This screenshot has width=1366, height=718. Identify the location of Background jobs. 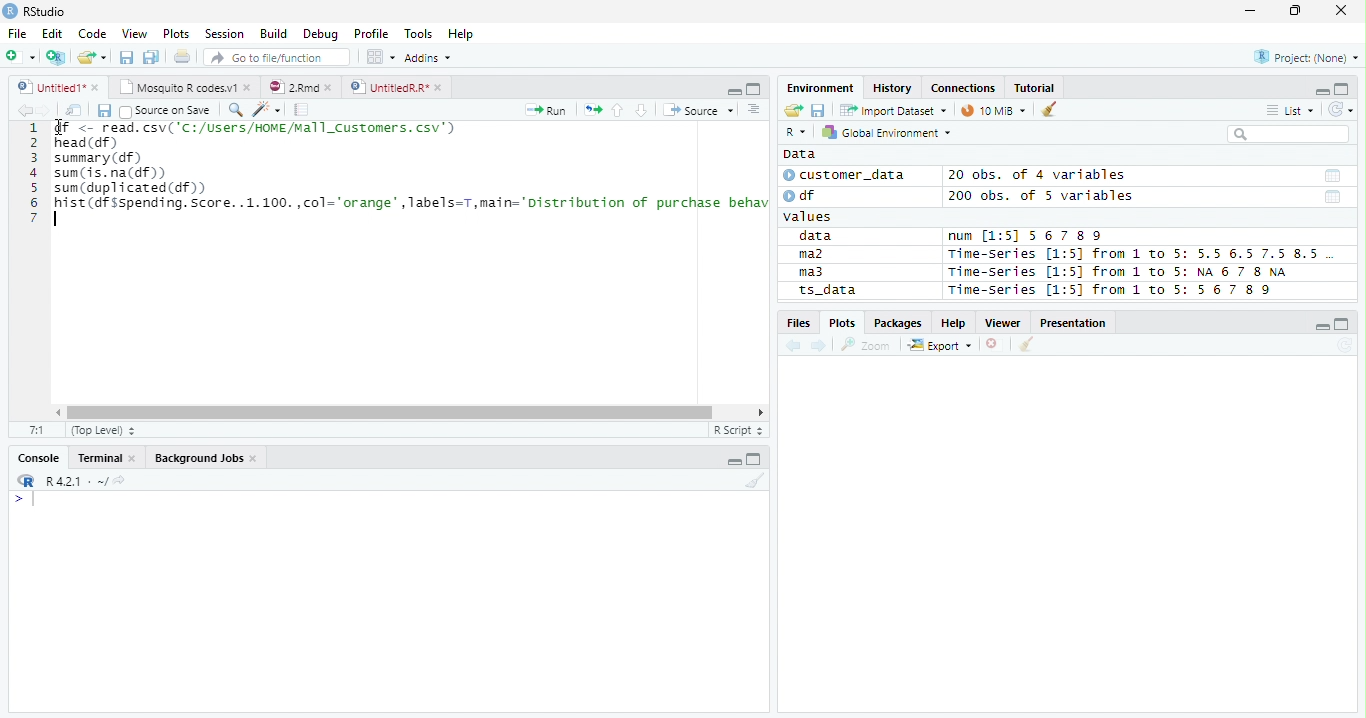
(206, 460).